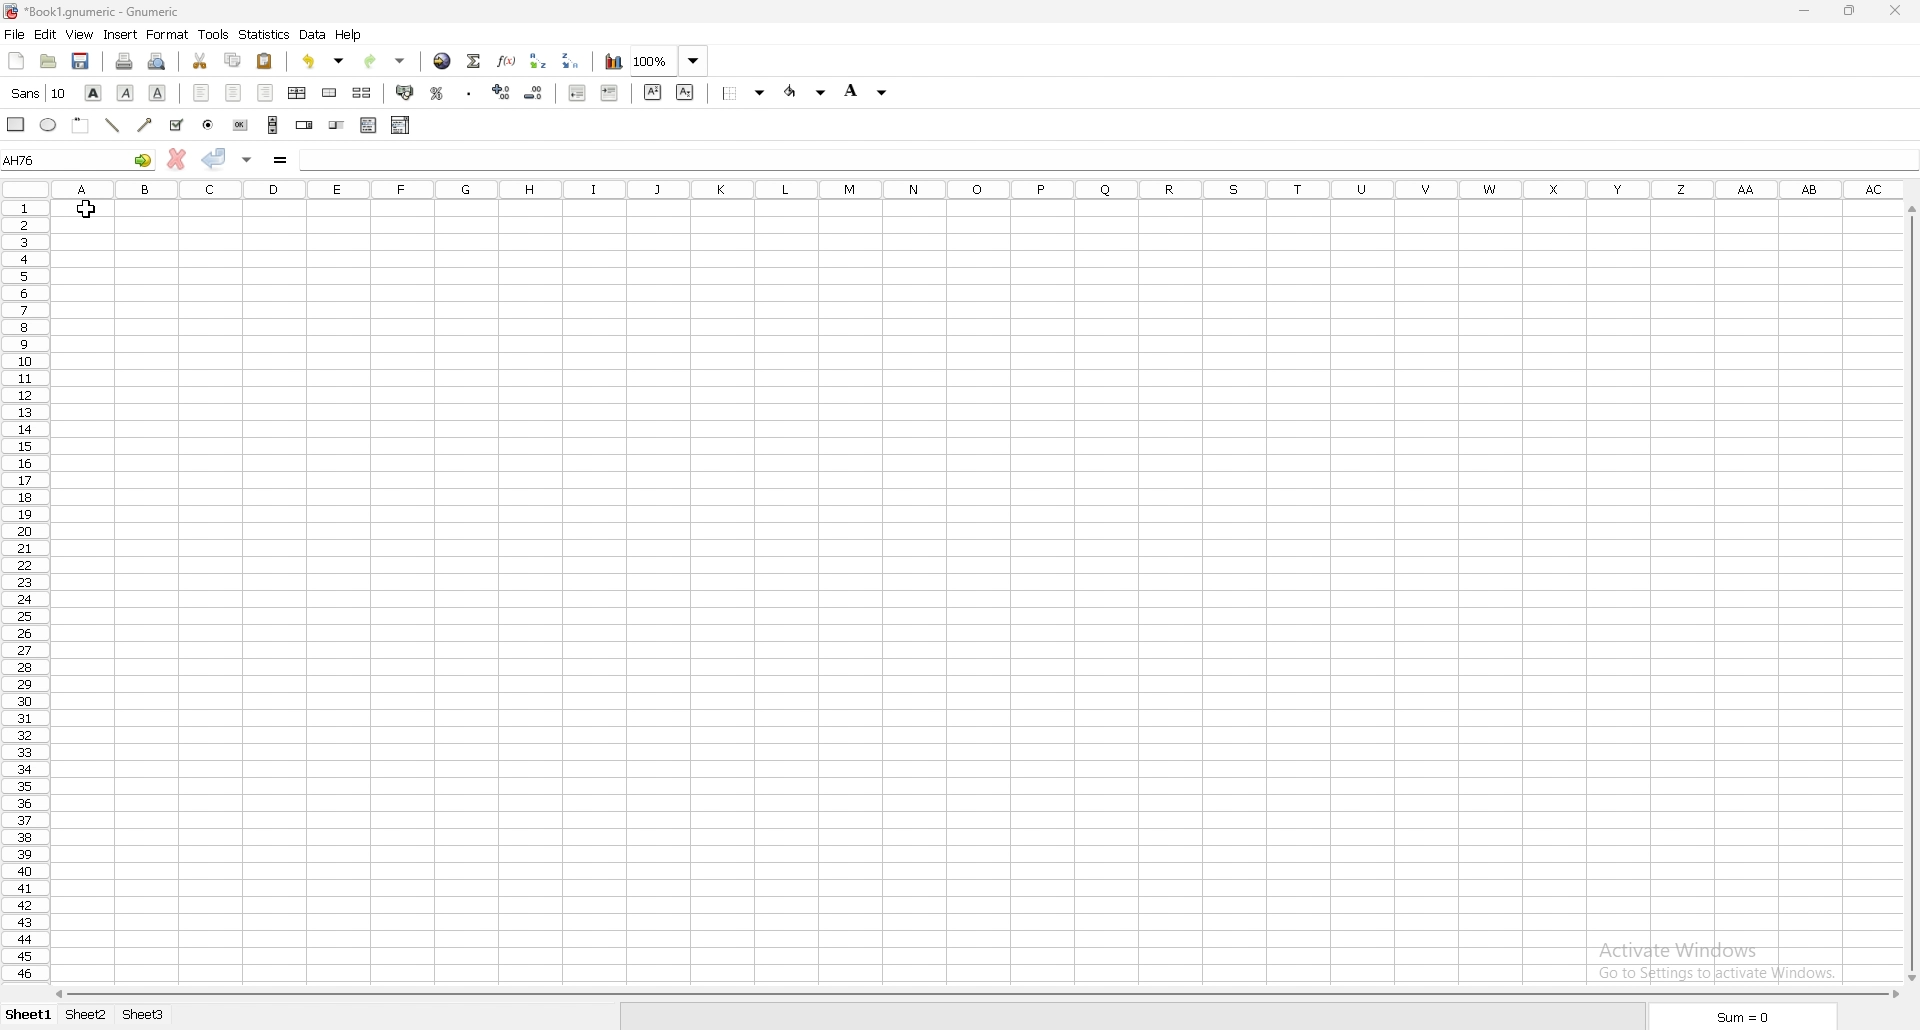  Describe the element at coordinates (400, 126) in the screenshot. I see `combo box` at that location.